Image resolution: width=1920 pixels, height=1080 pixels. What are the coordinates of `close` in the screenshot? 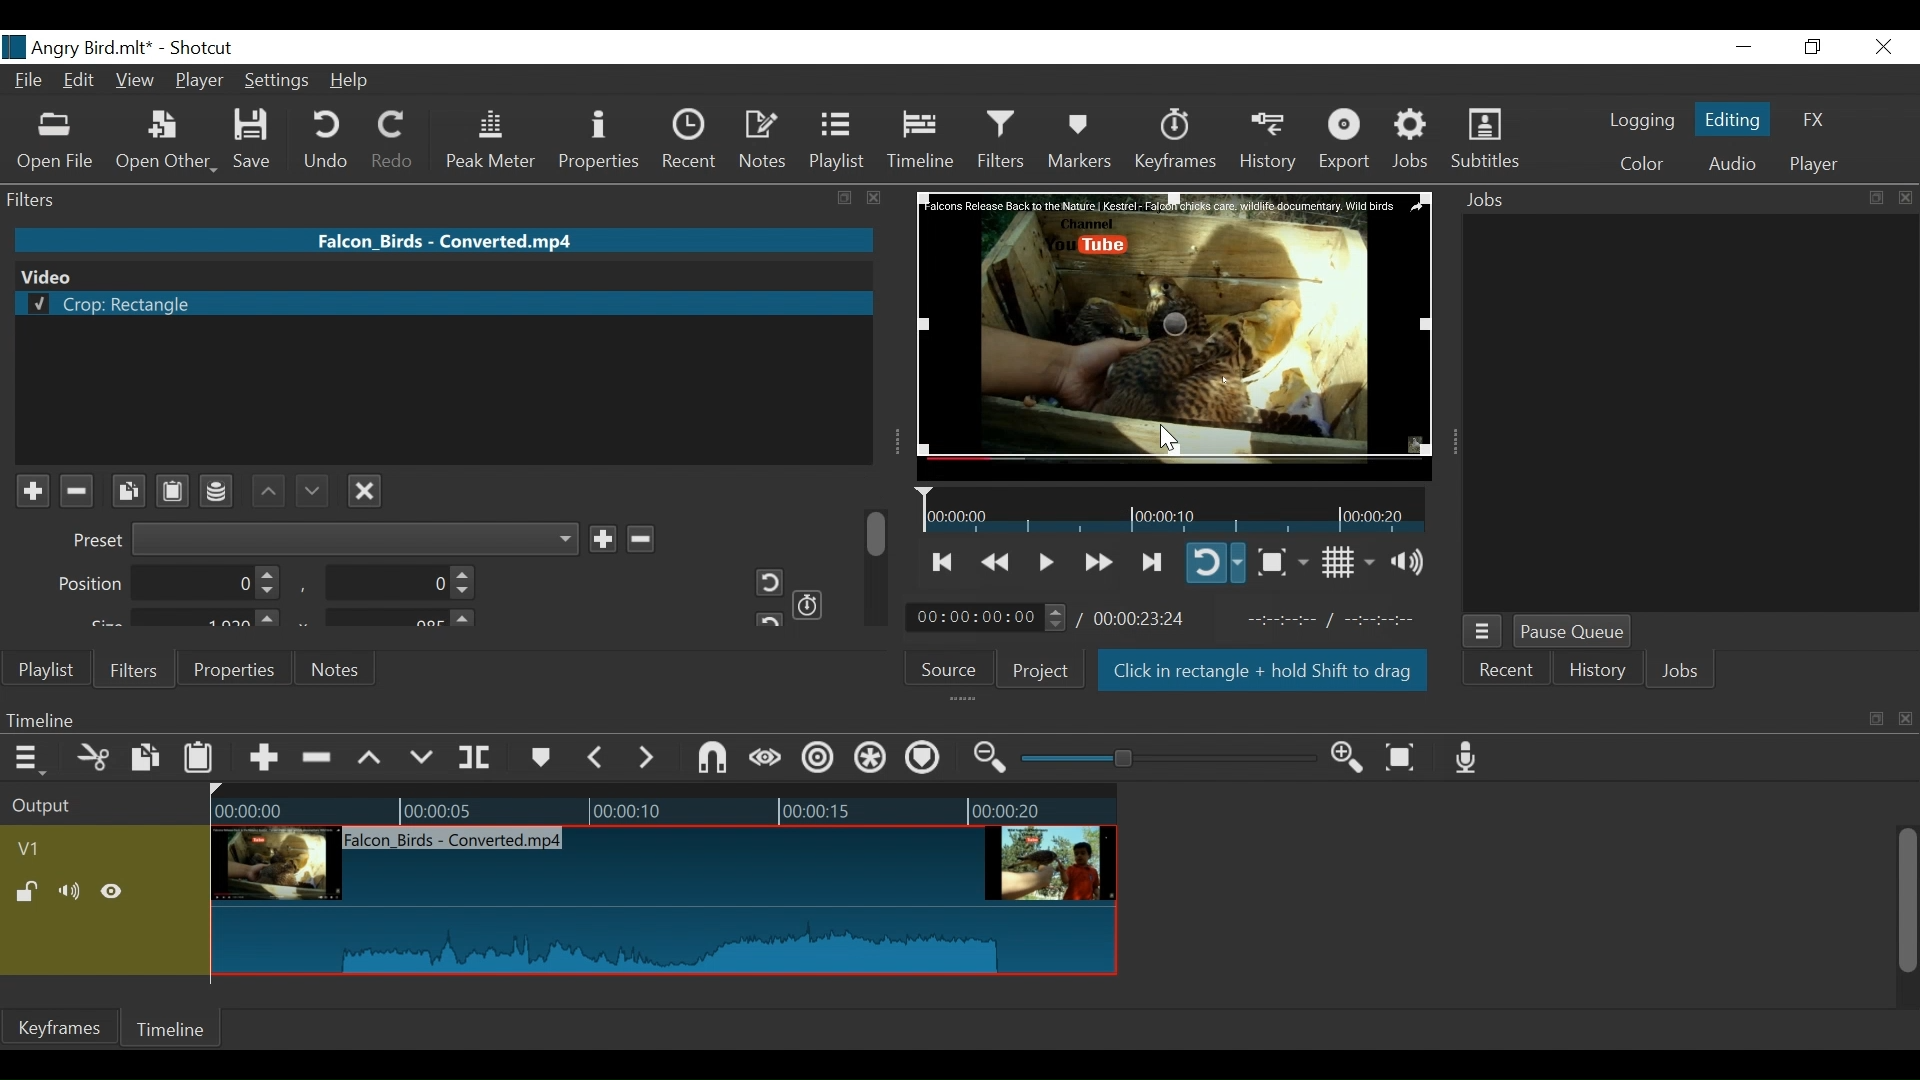 It's located at (875, 198).